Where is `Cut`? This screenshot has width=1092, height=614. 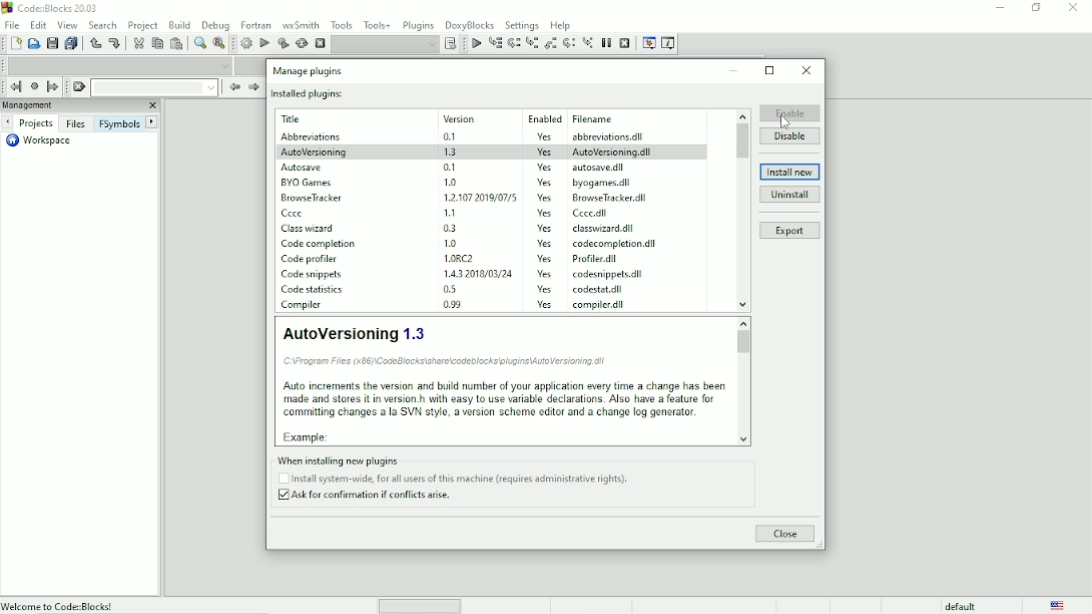
Cut is located at coordinates (137, 44).